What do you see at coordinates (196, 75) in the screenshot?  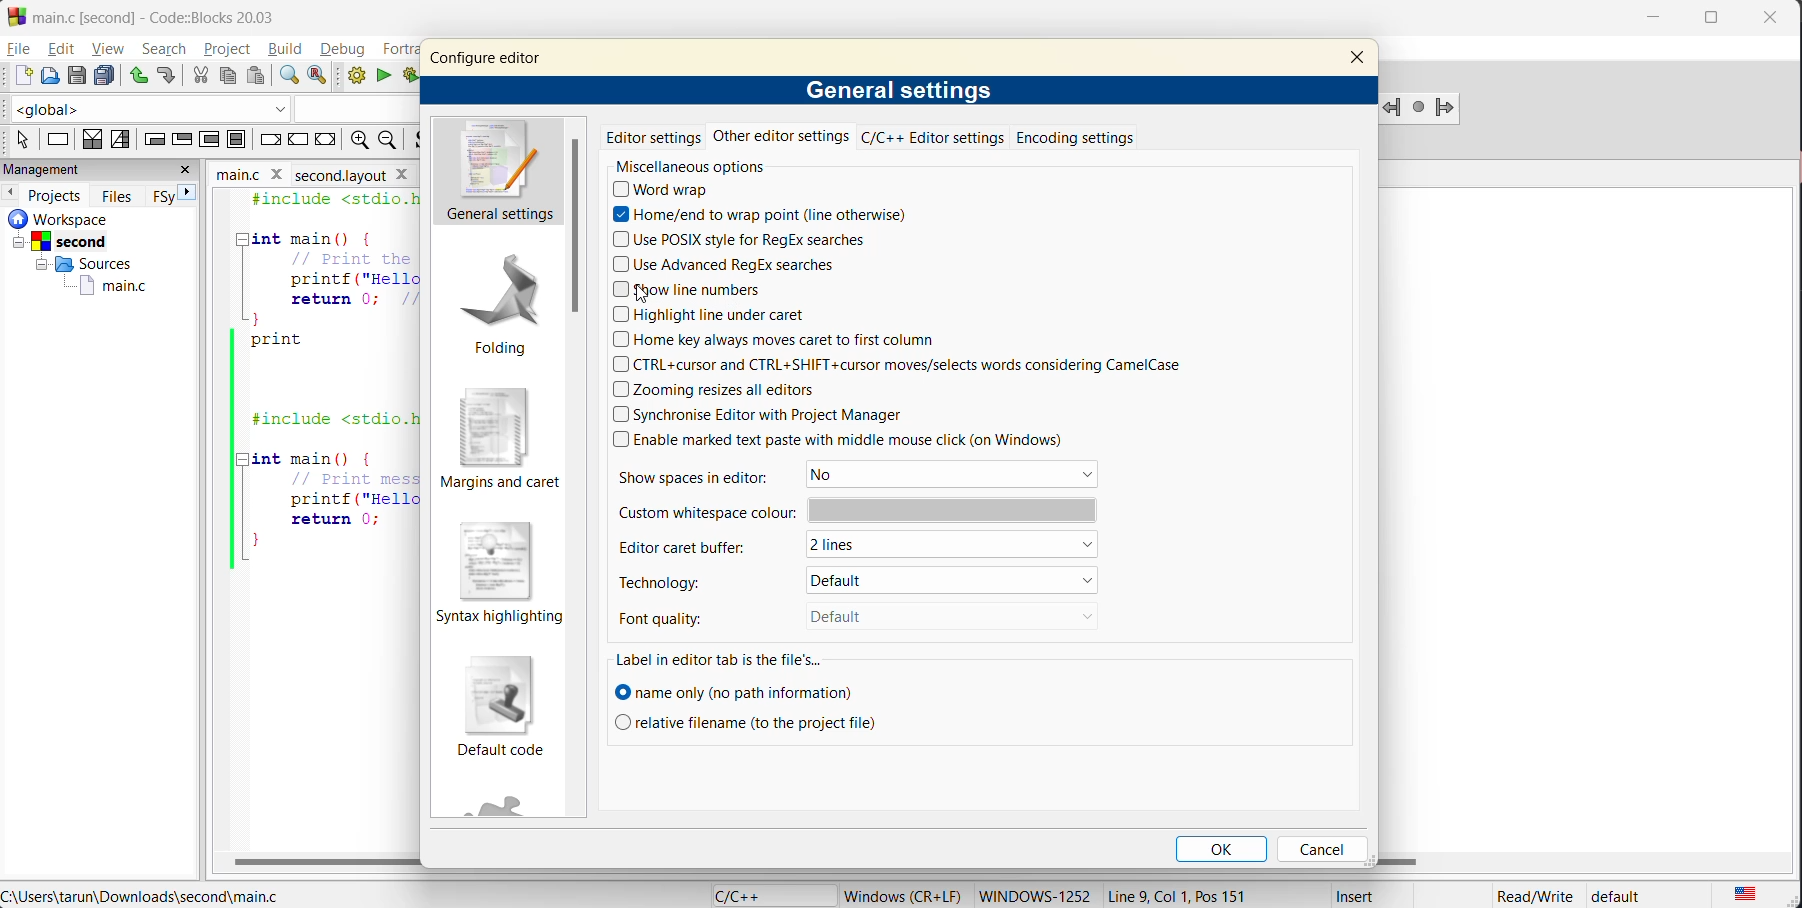 I see `cut` at bounding box center [196, 75].